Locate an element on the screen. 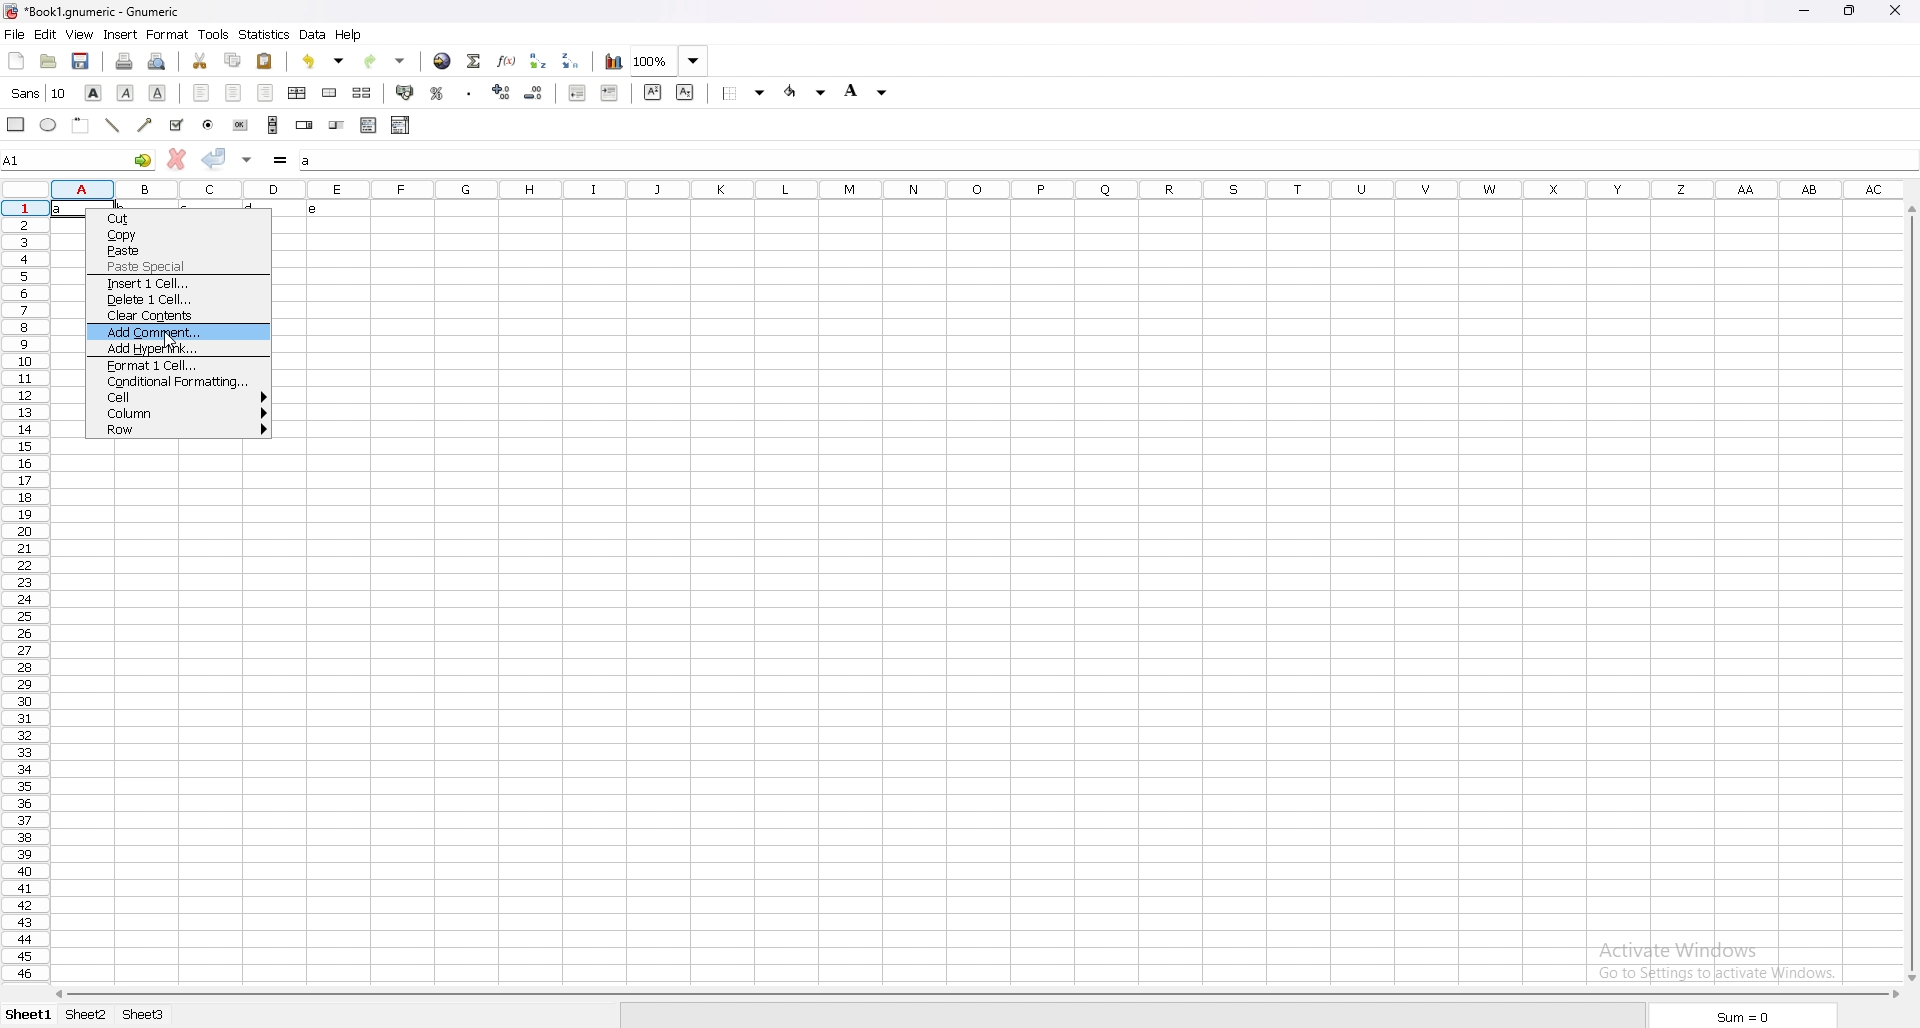  sort ascending is located at coordinates (539, 62).